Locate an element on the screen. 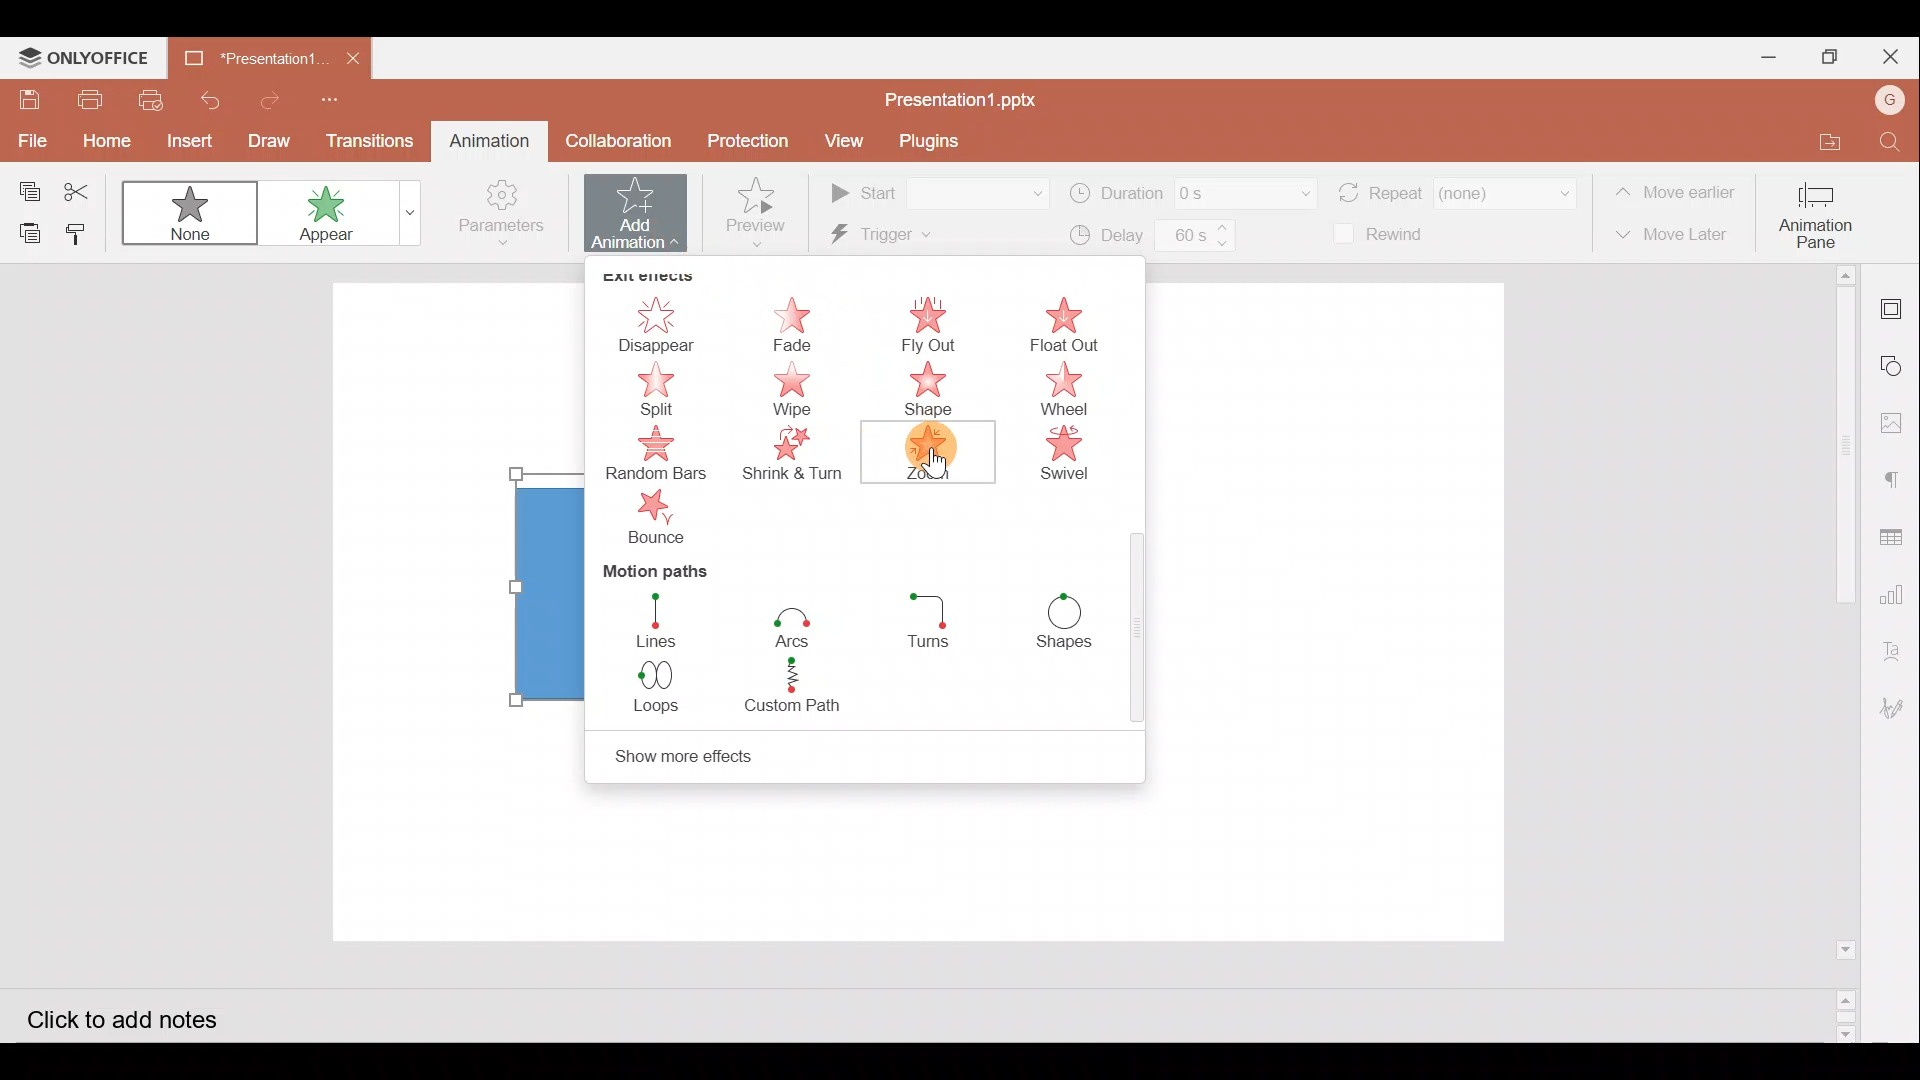 The height and width of the screenshot is (1080, 1920). Close is located at coordinates (1885, 56).